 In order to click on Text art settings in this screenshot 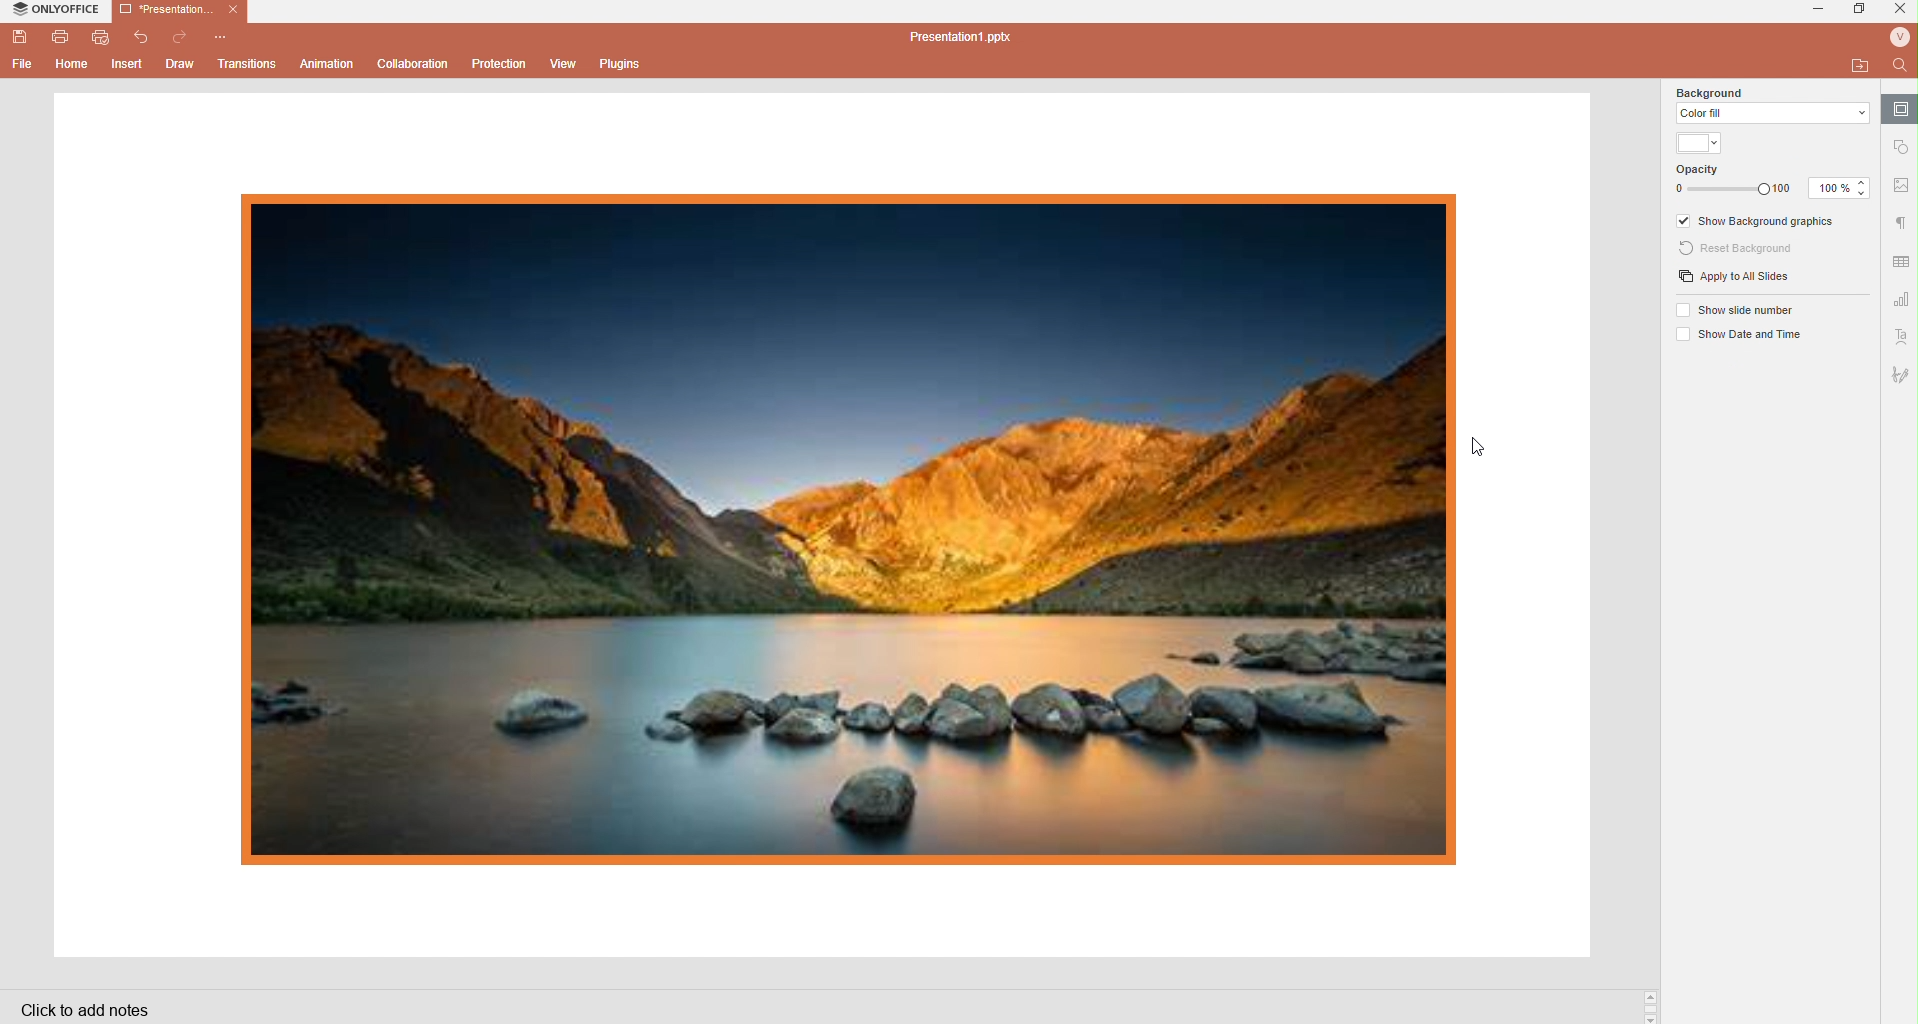, I will do `click(1901, 337)`.